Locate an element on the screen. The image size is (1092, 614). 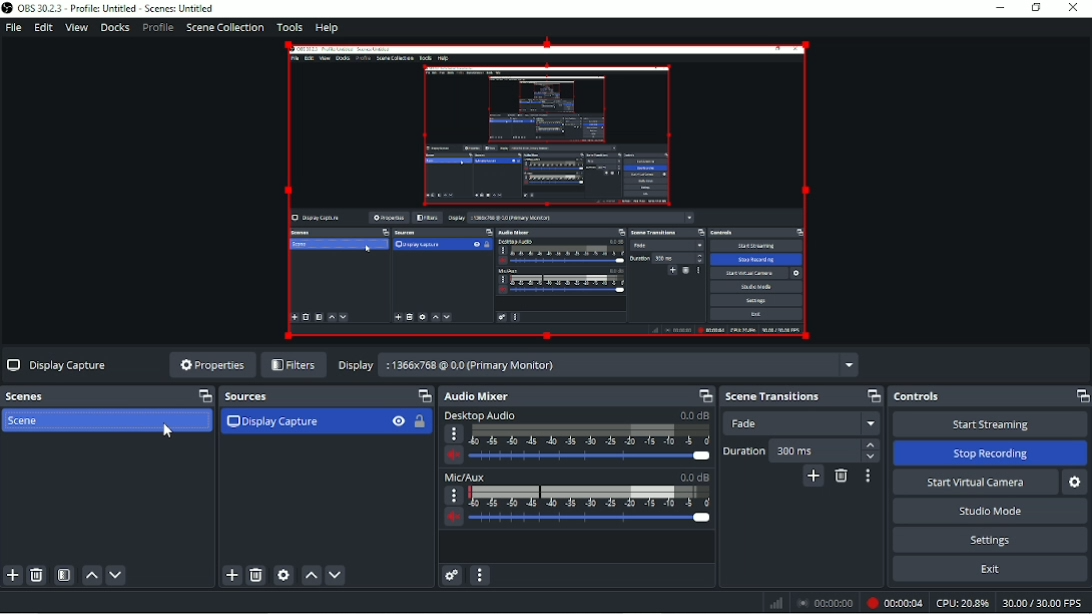
0.0 dB is located at coordinates (693, 477).